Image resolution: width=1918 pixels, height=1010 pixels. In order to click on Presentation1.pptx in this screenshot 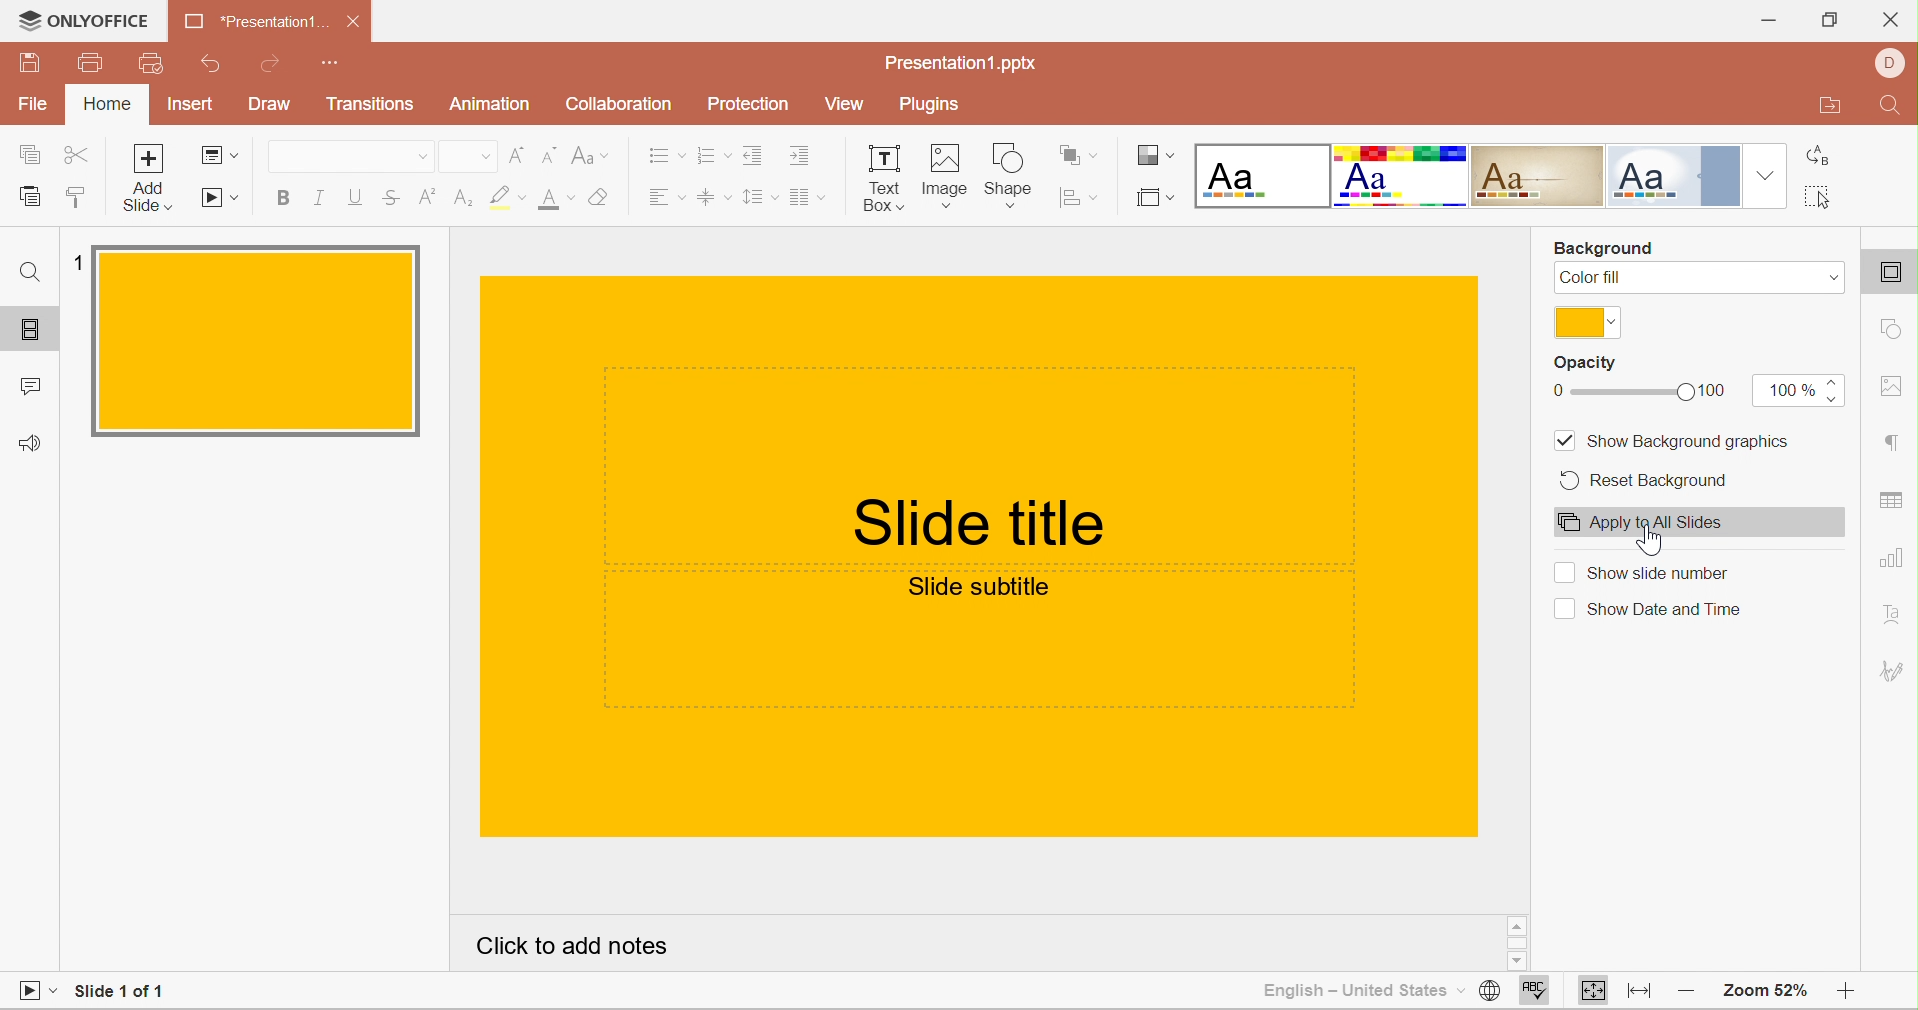, I will do `click(961, 62)`.